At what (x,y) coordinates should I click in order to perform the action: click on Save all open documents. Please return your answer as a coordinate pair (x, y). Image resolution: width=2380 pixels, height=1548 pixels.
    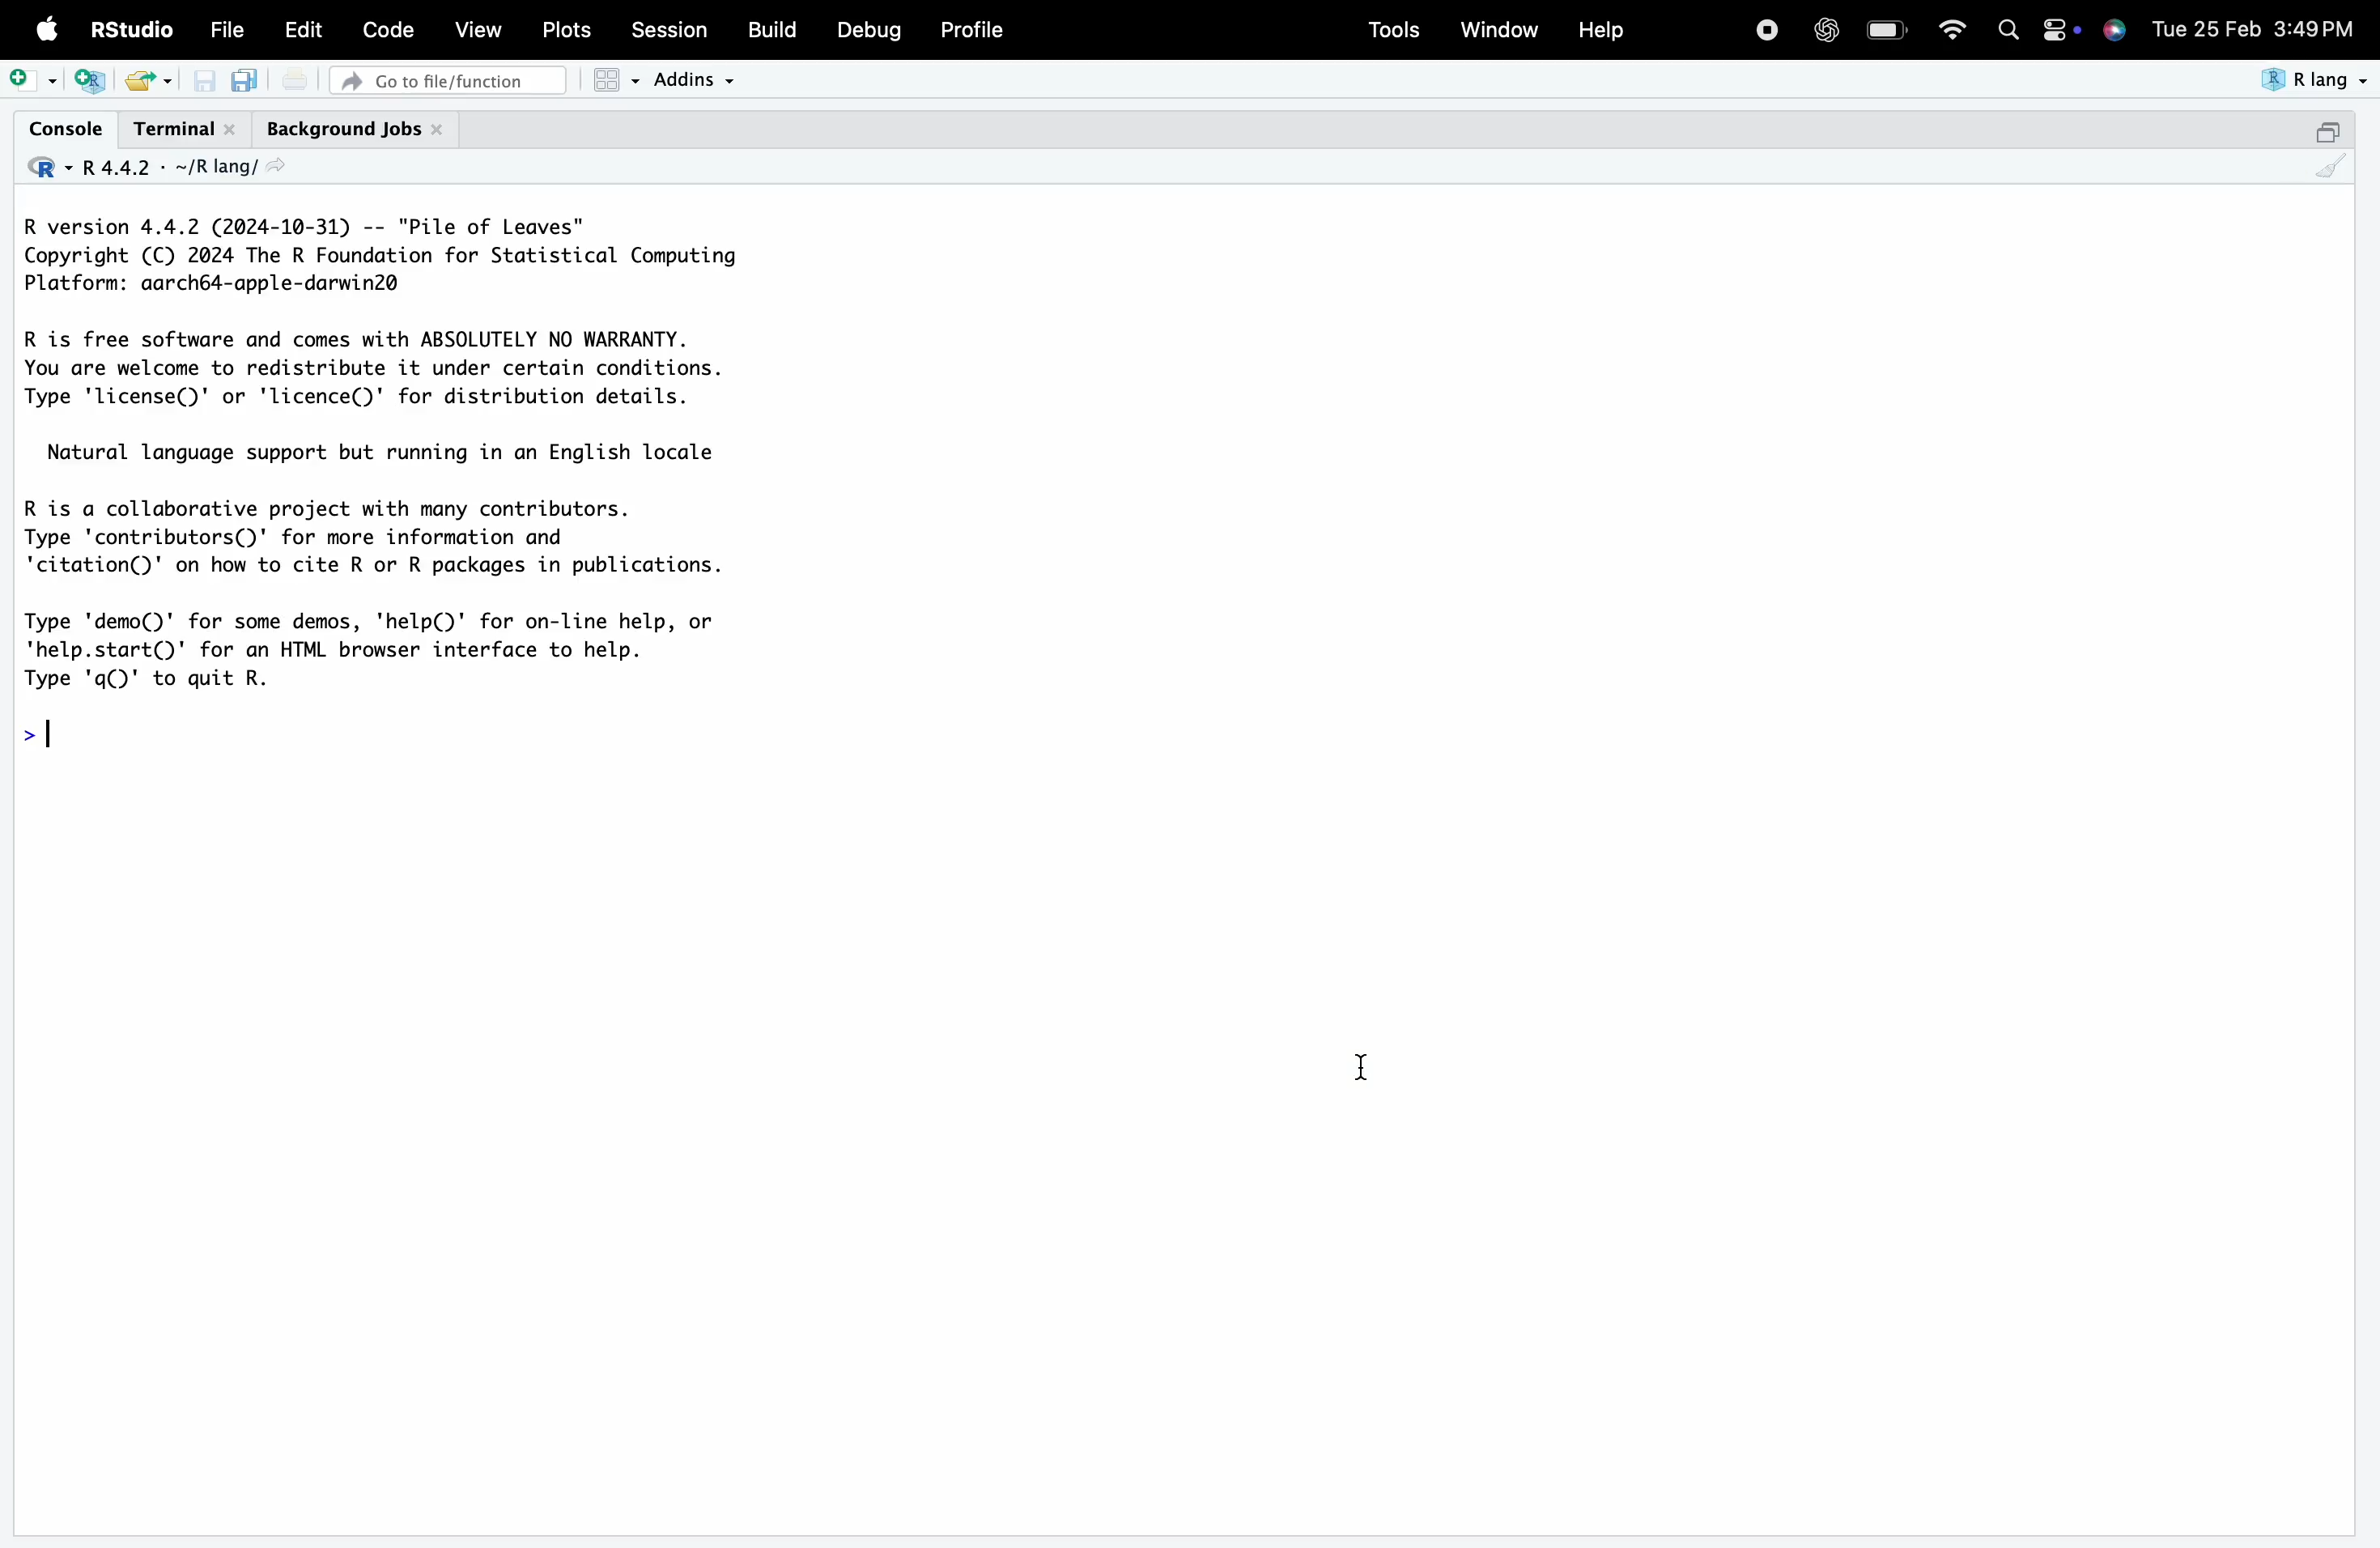
    Looking at the image, I should click on (246, 80).